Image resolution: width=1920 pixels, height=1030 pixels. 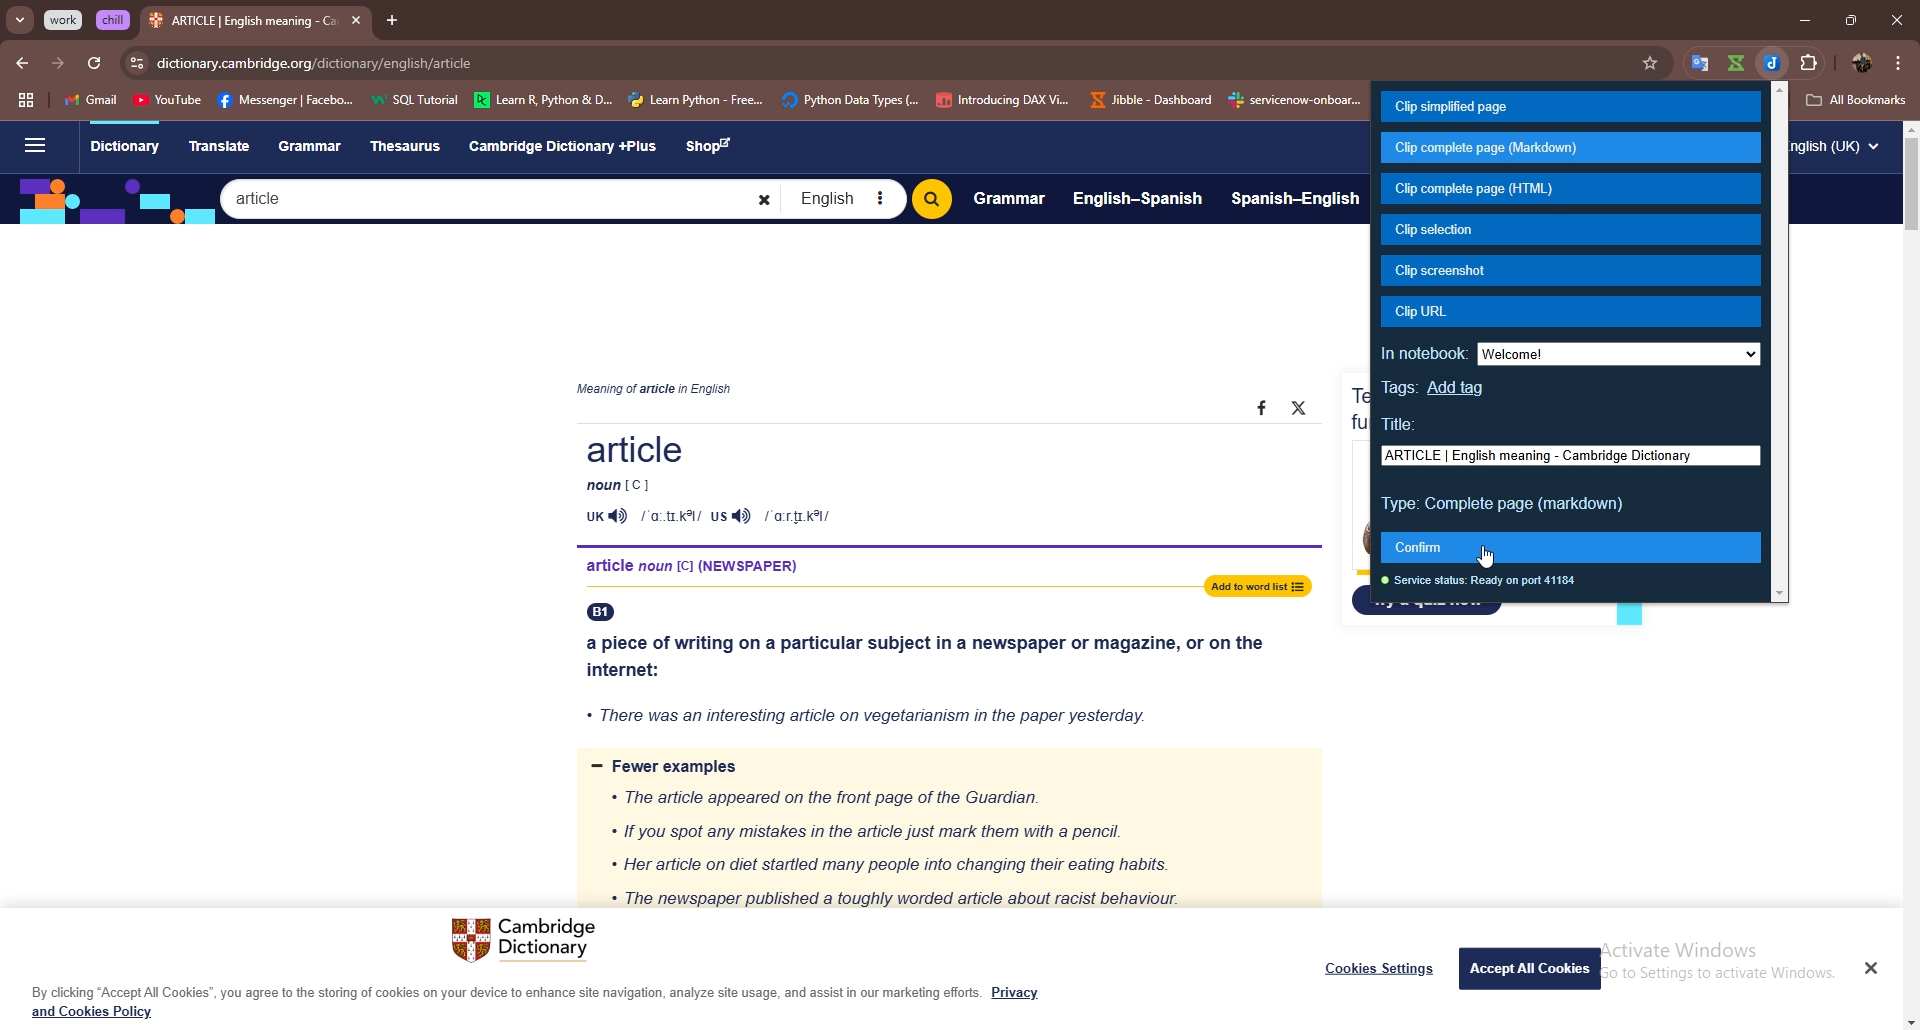 I want to click on English-Spanish, so click(x=1138, y=197).